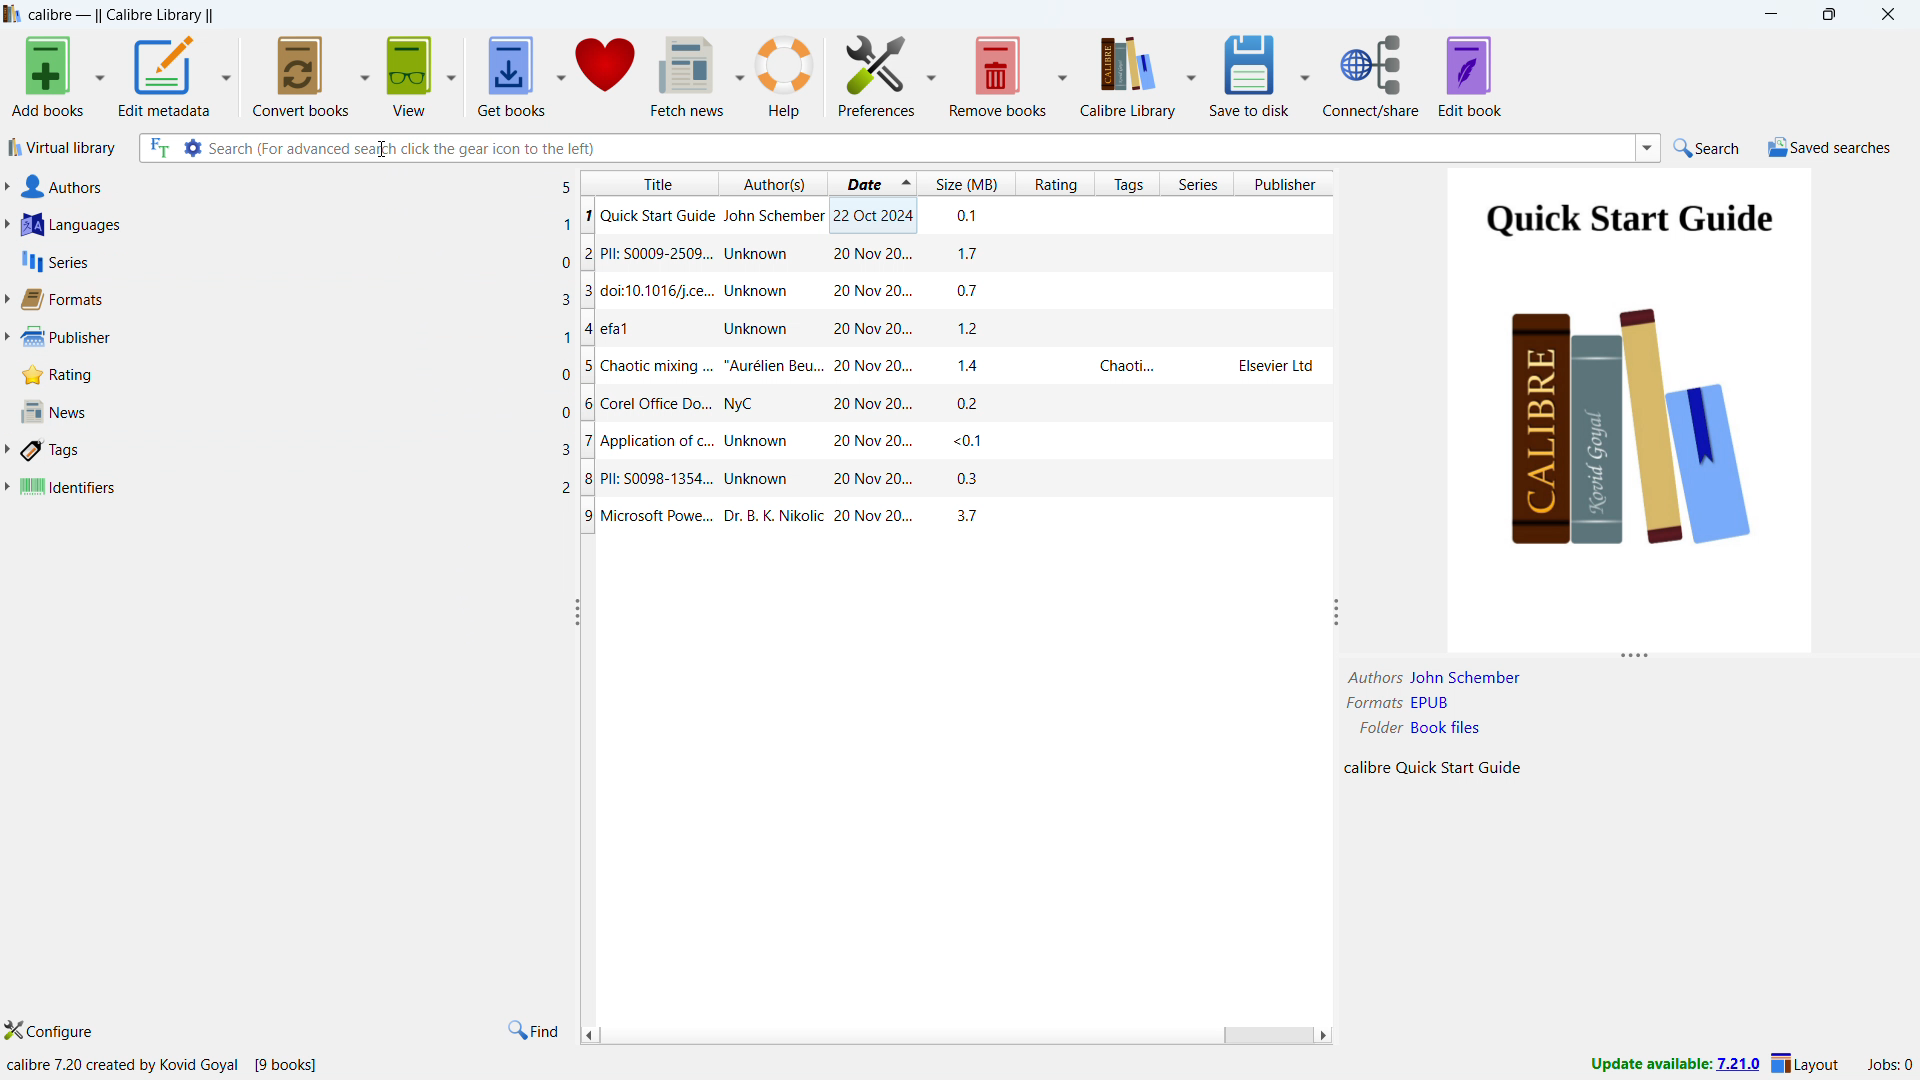  I want to click on sort by title, so click(651, 181).